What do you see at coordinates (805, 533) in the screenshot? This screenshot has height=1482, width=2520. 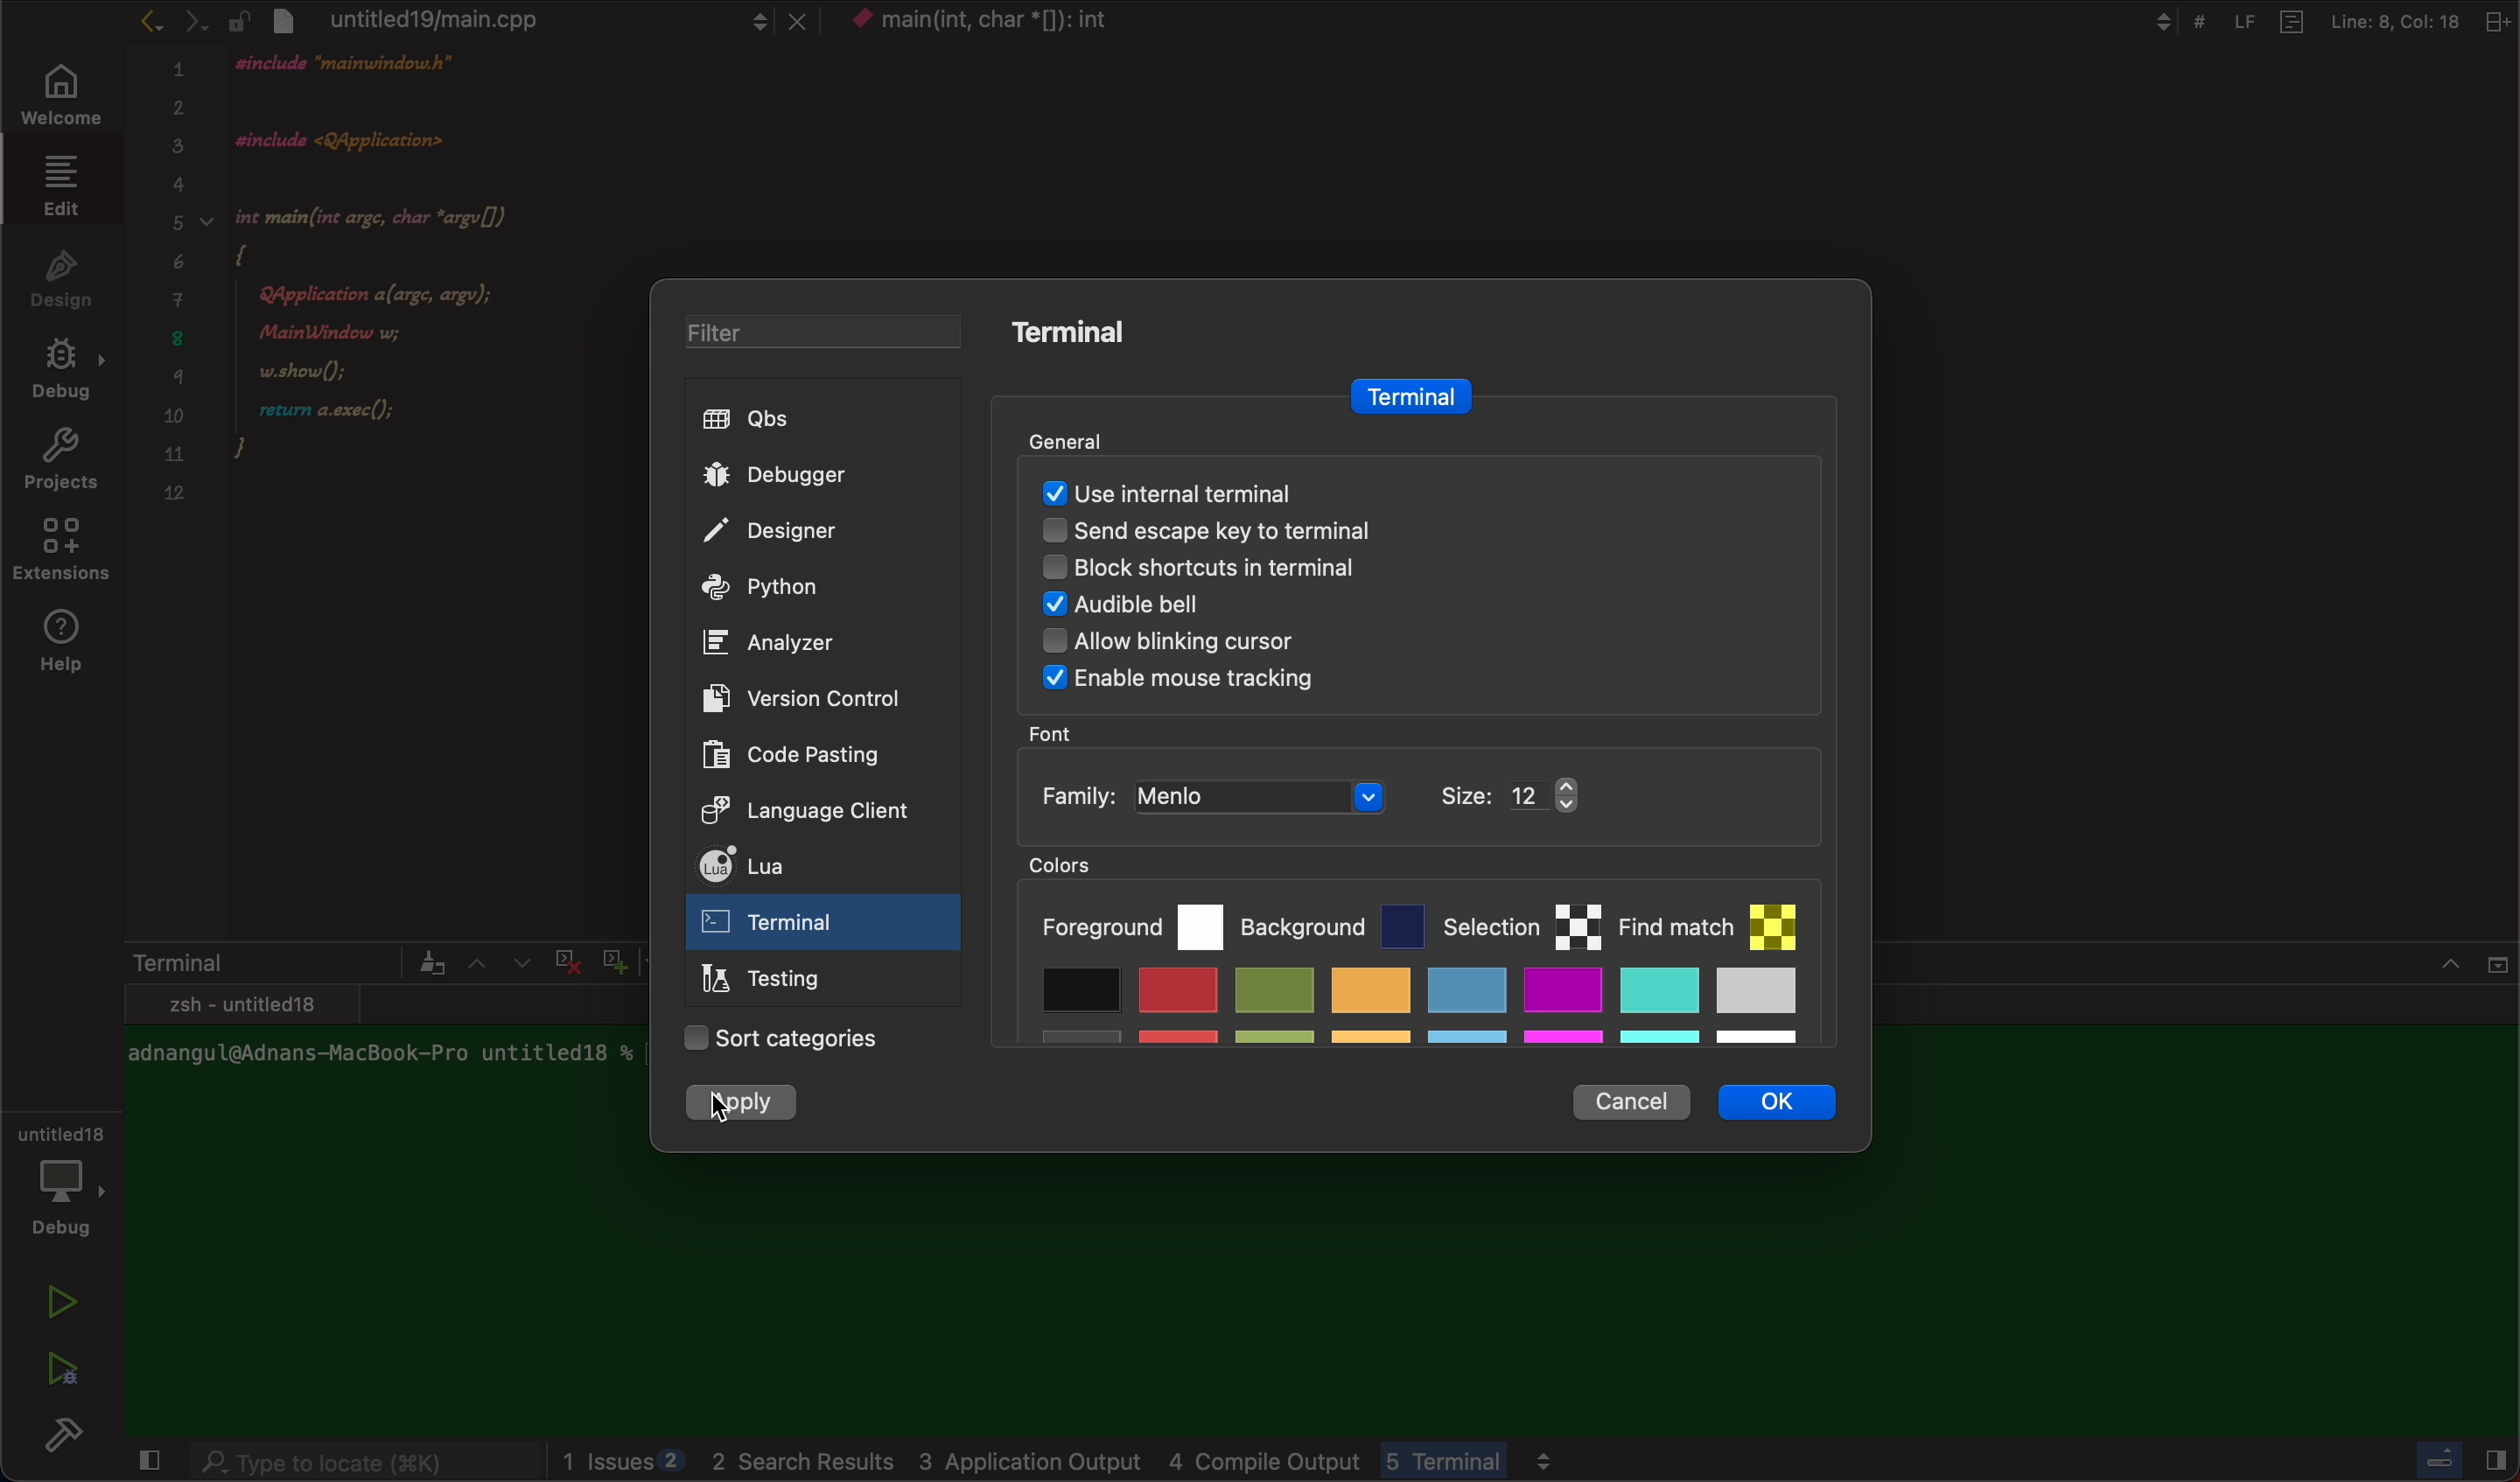 I see `designer` at bounding box center [805, 533].